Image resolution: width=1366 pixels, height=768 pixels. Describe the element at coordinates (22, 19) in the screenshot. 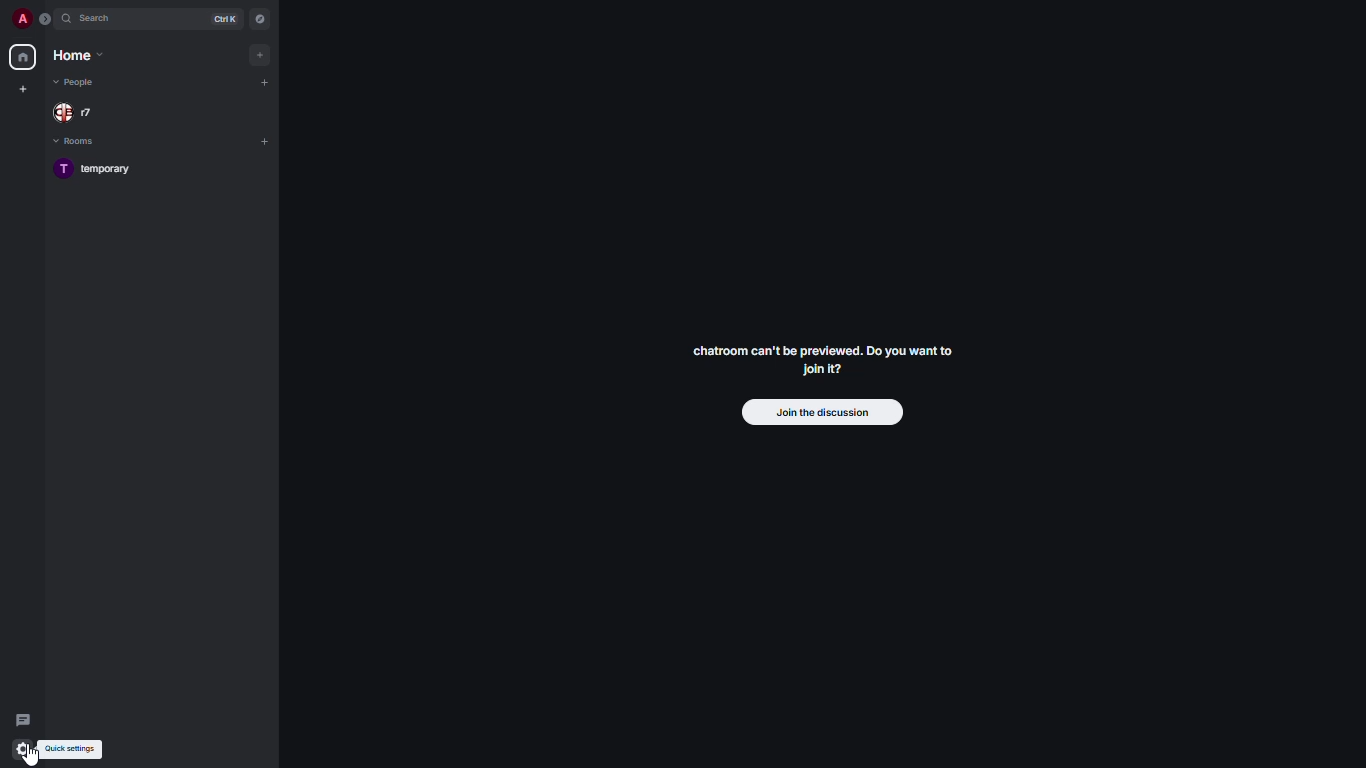

I see `profile` at that location.